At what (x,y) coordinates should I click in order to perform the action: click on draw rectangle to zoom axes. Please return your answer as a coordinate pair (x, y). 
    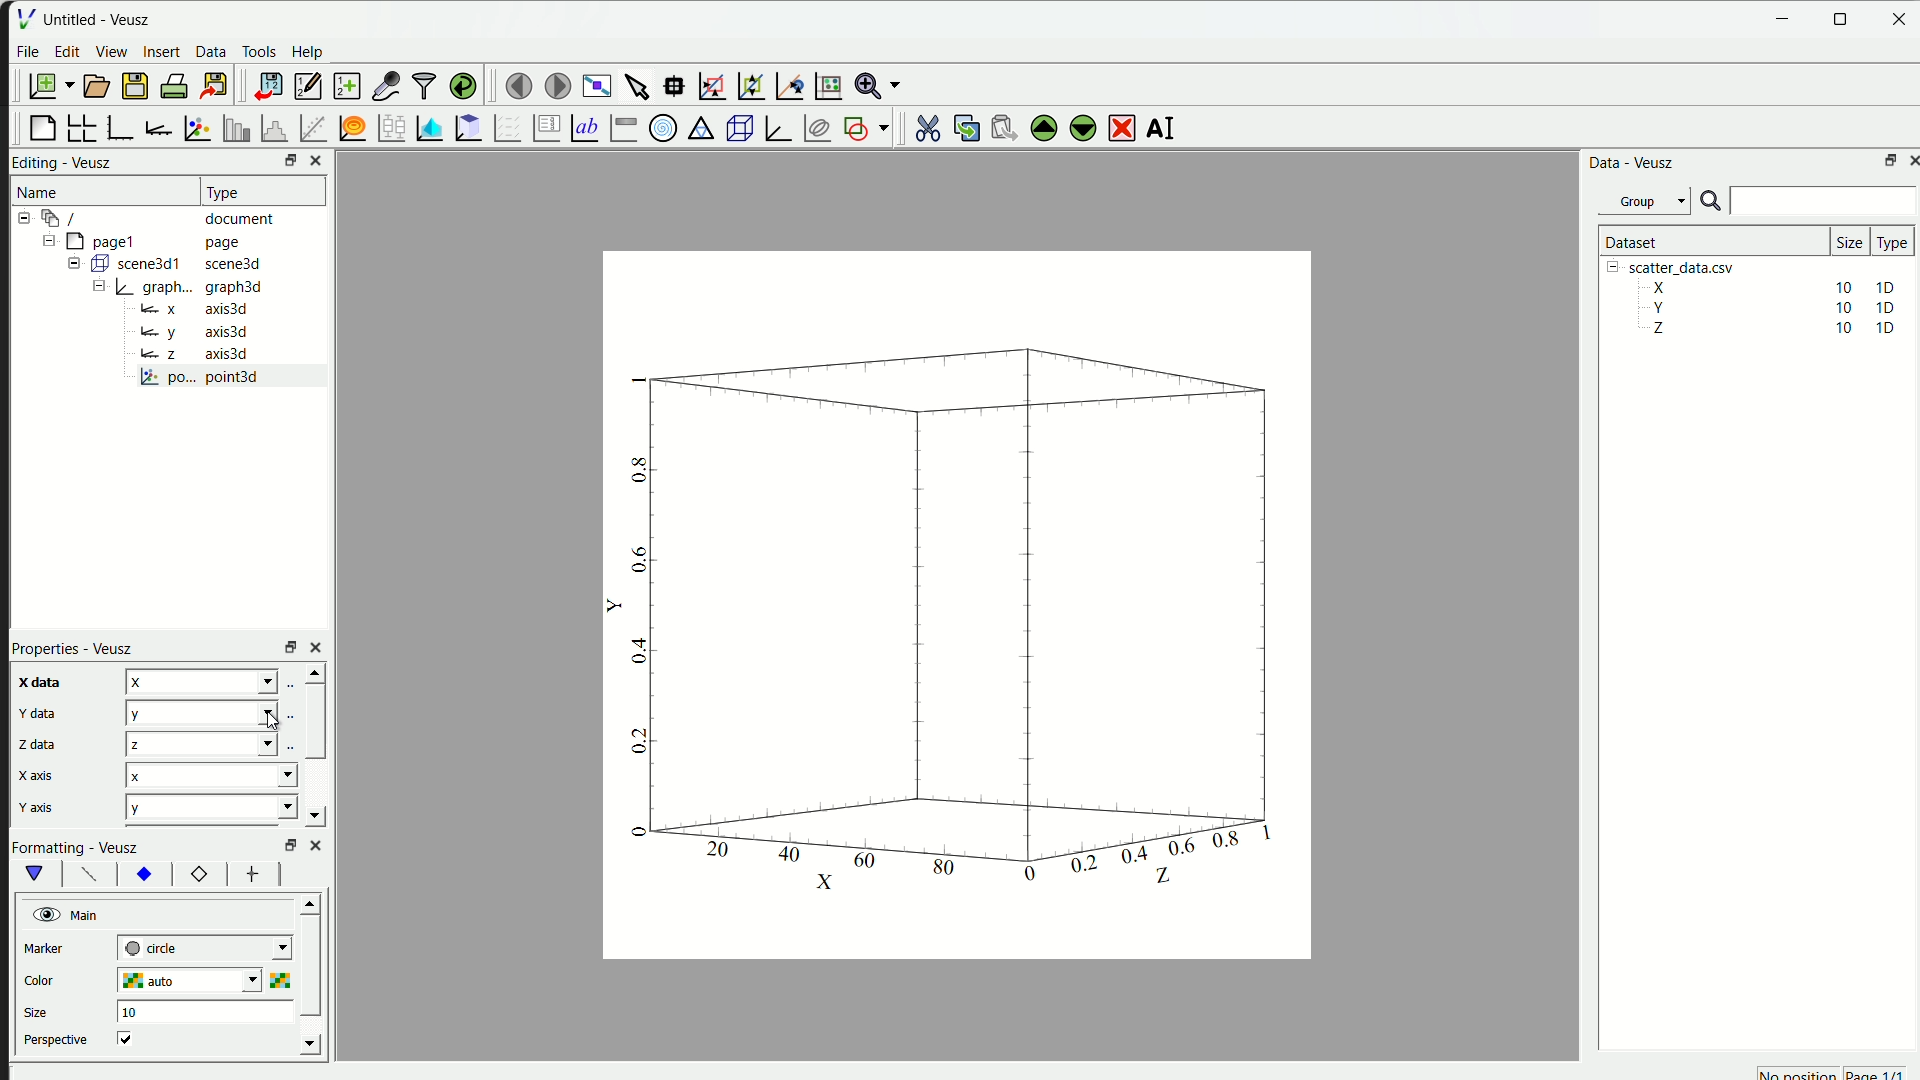
    Looking at the image, I should click on (712, 83).